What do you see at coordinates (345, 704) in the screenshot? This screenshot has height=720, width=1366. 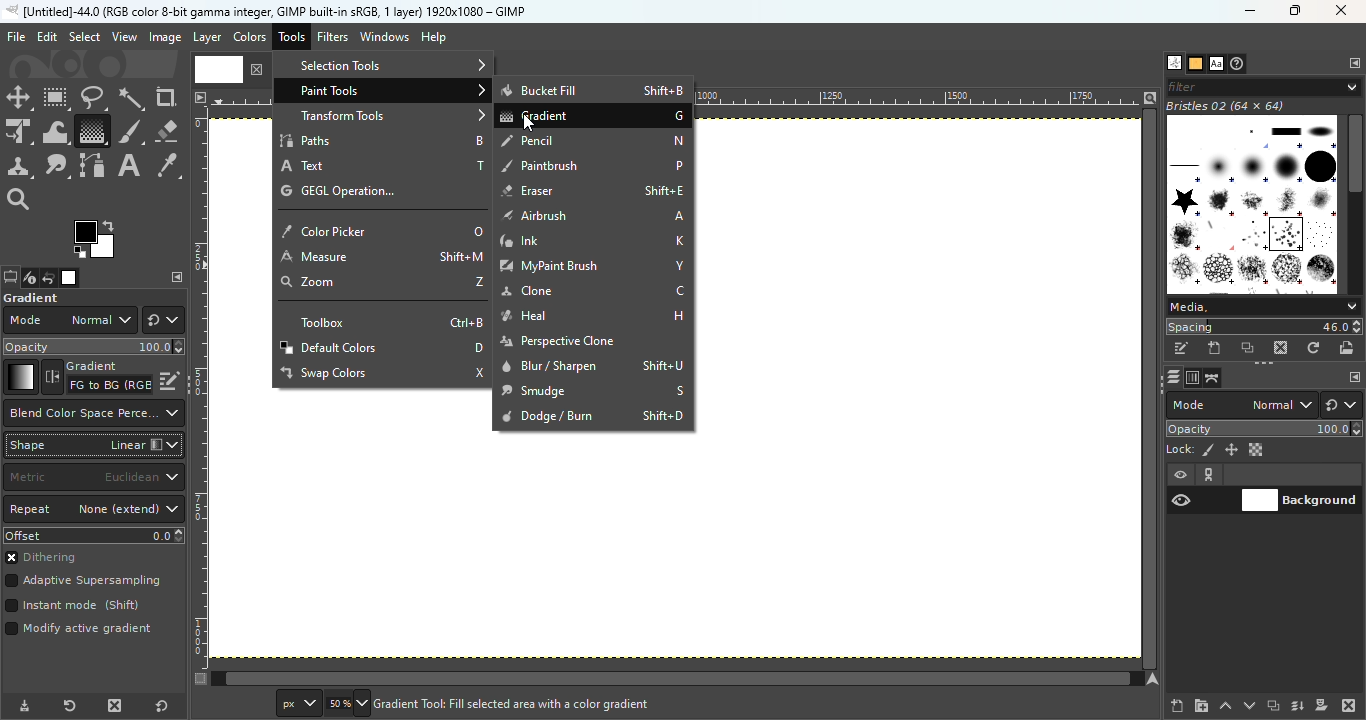 I see `Enter image size` at bounding box center [345, 704].